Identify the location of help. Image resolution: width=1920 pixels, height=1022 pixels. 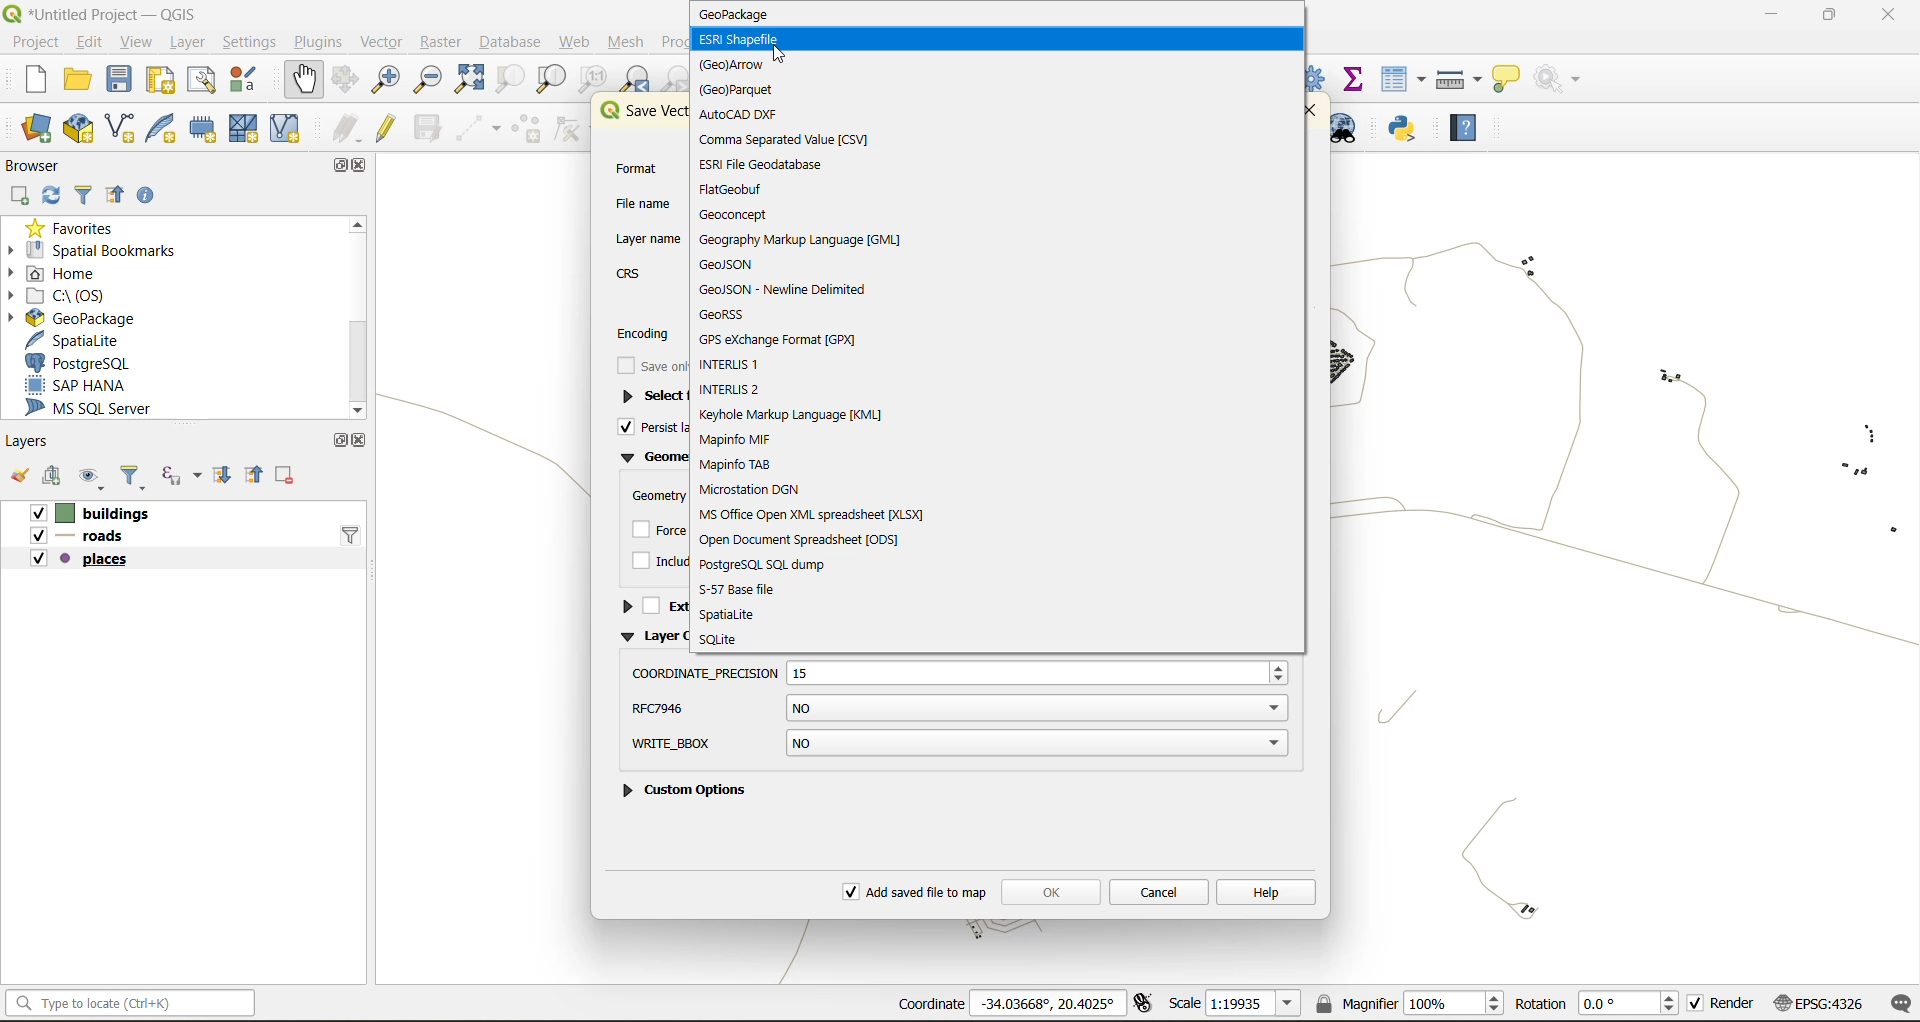
(1273, 891).